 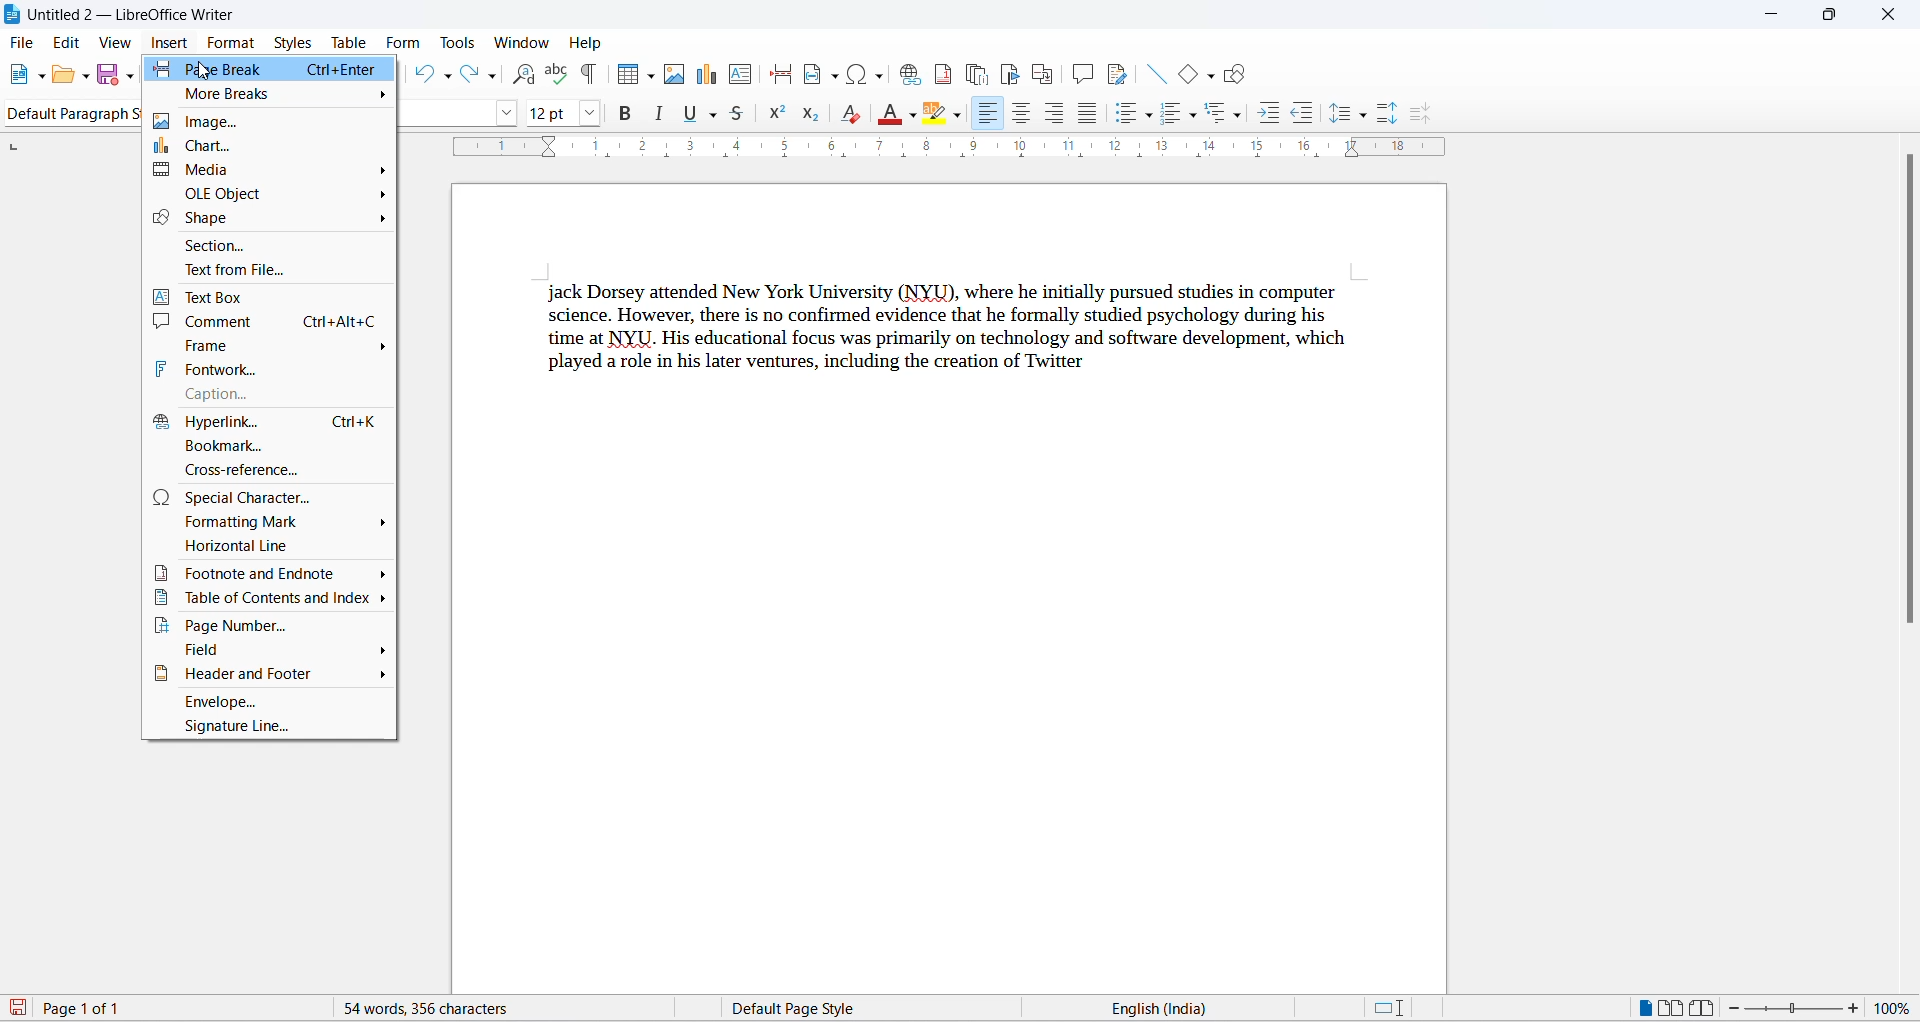 I want to click on insert, so click(x=171, y=42).